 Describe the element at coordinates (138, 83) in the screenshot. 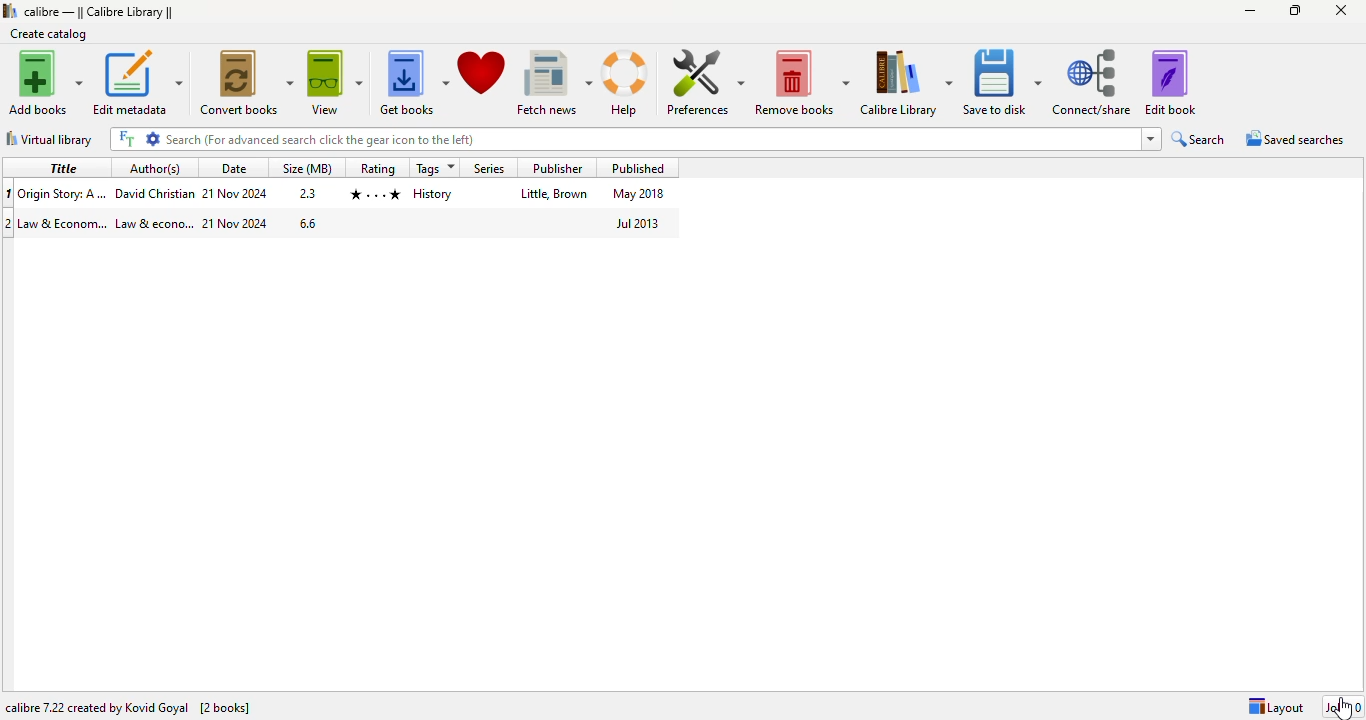

I see `edit metadata` at that location.